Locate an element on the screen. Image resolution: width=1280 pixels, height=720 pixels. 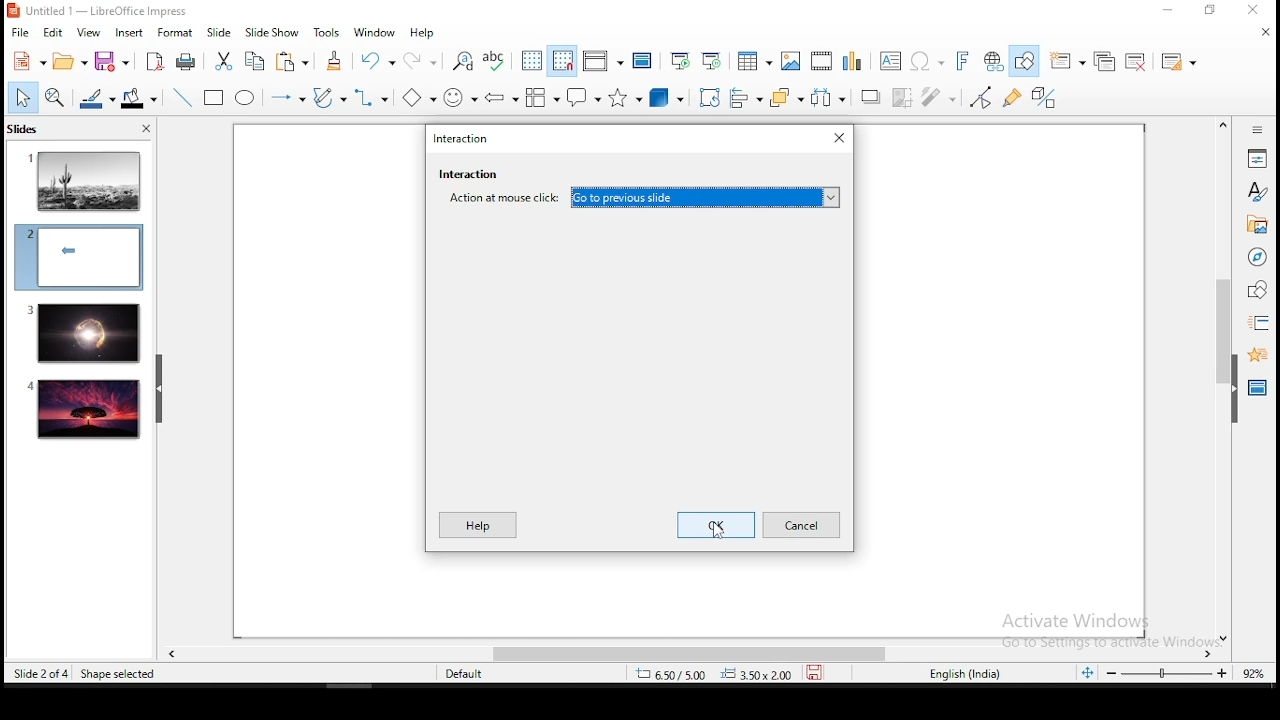
save is located at coordinates (819, 672).